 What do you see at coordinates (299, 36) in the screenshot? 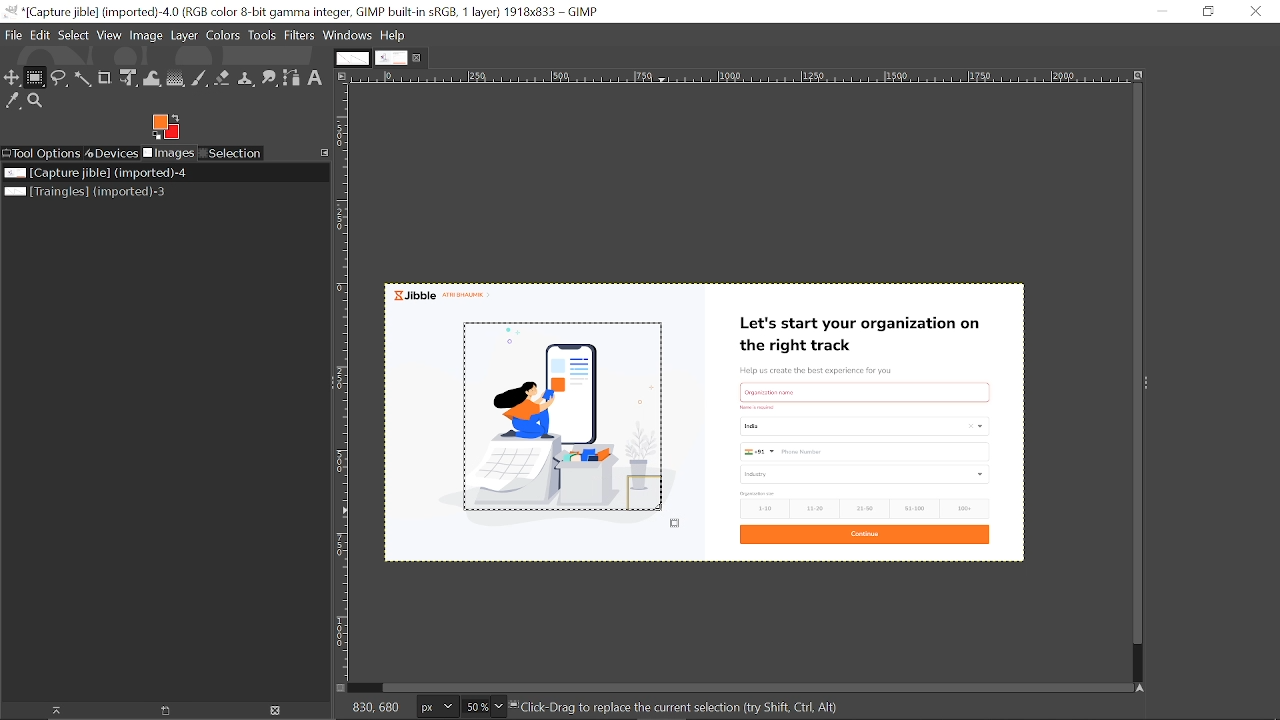
I see `Filters` at bounding box center [299, 36].